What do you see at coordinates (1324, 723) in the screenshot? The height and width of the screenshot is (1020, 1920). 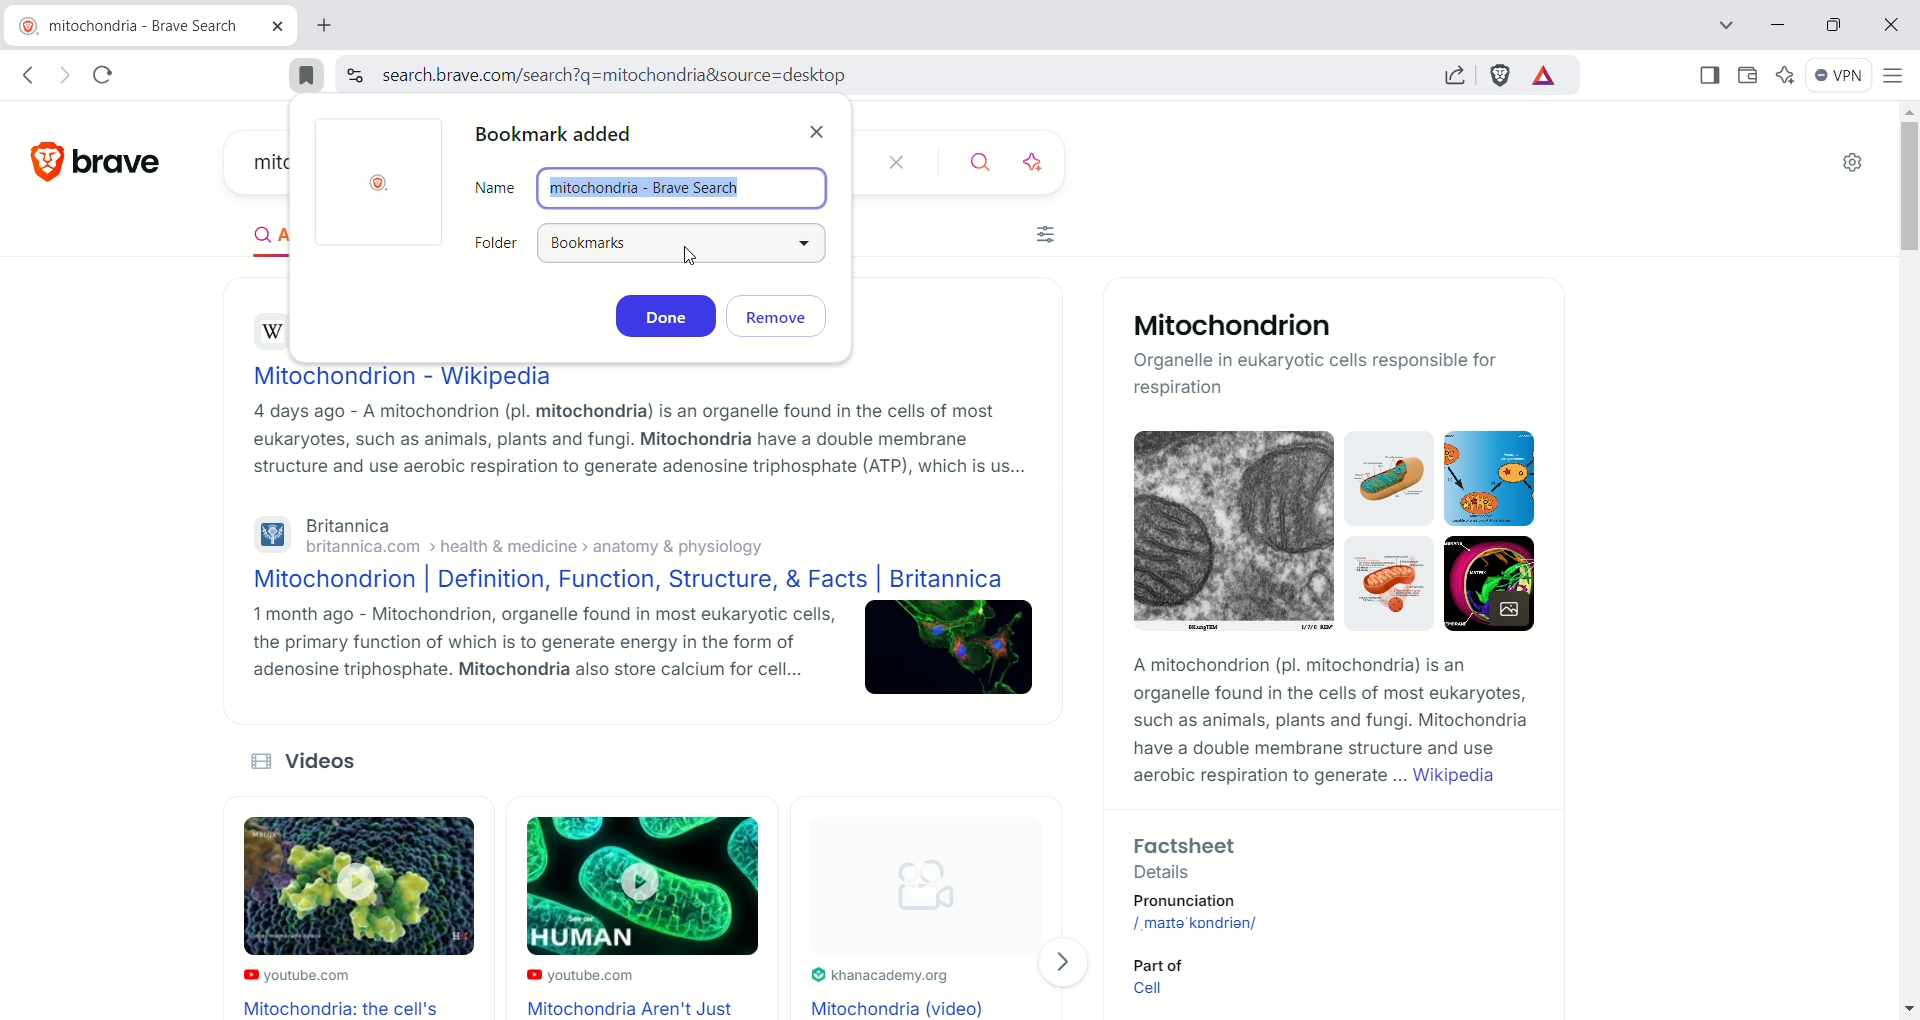 I see `A mitochondrion (pl. mitochondria) is an
organelle found in the cells of most eukaryotes,
such as animals, plants and fungi. Mitochondria
have a double membrane structure and use
aerobic respiration to generate ... Wikipedia` at bounding box center [1324, 723].